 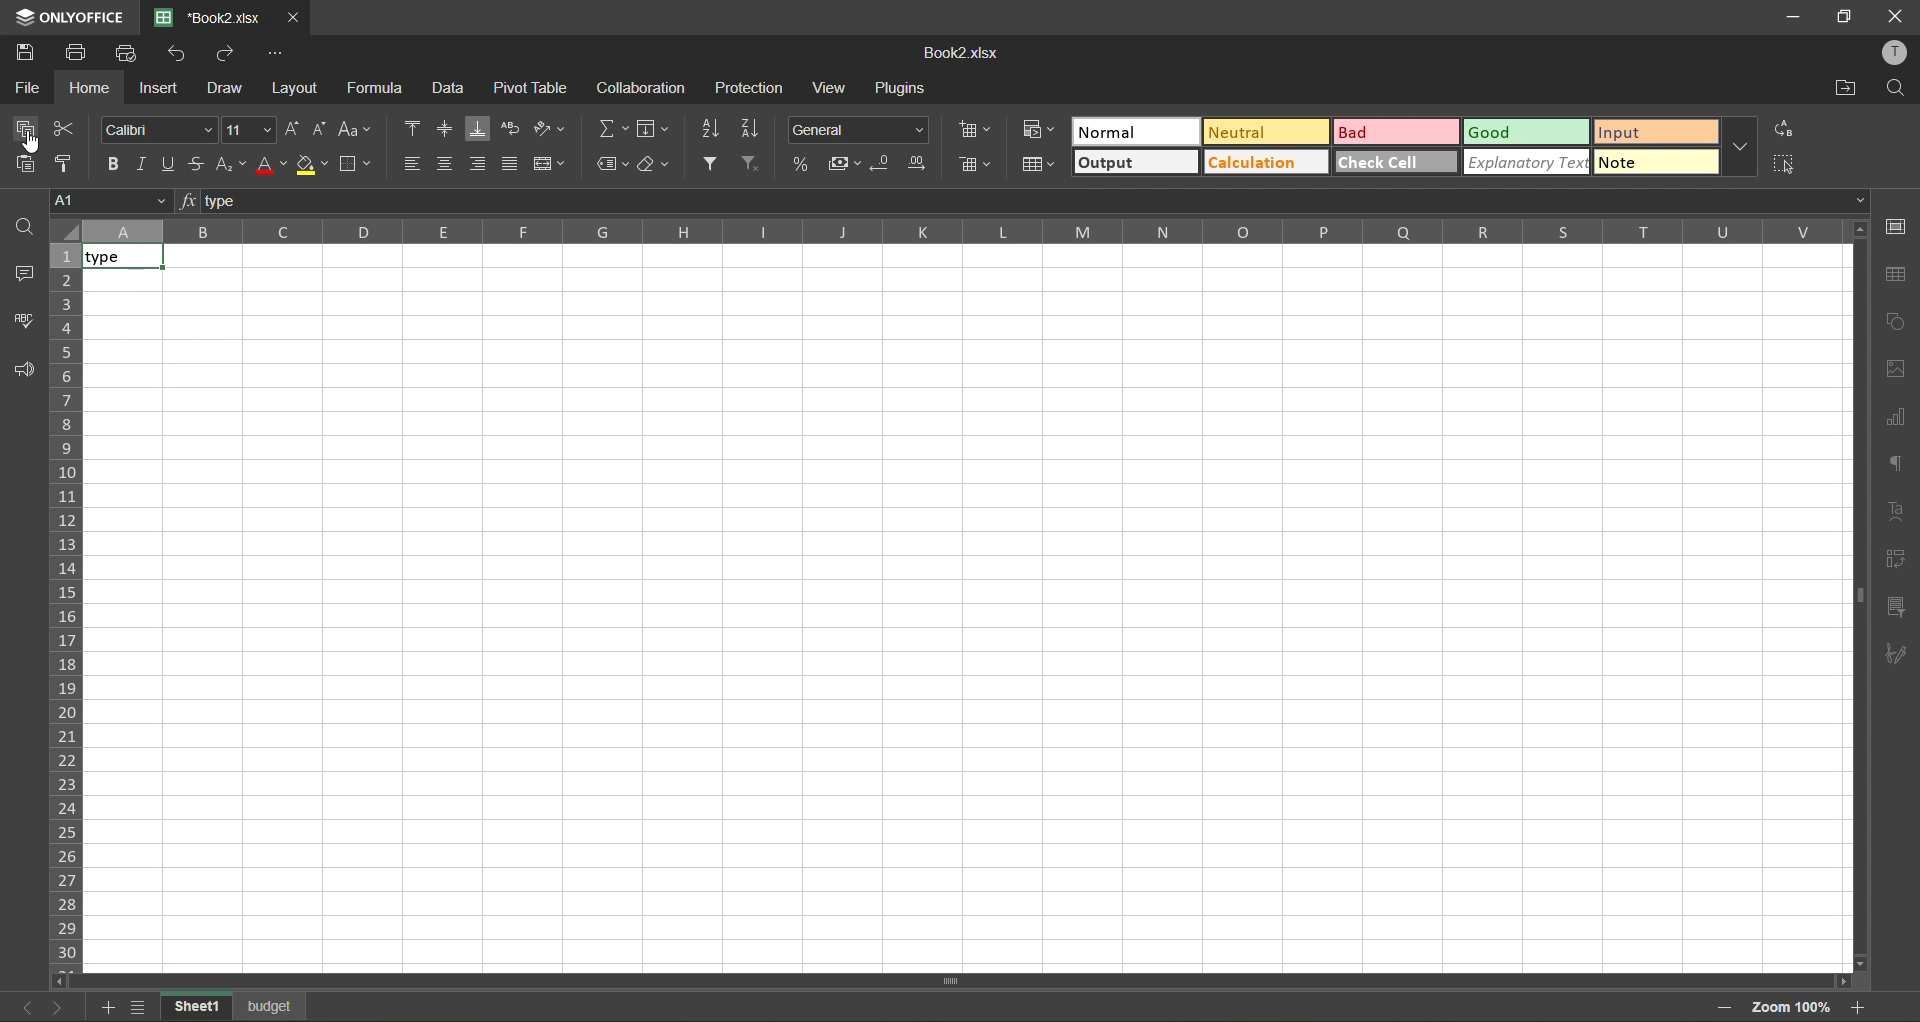 What do you see at coordinates (1894, 371) in the screenshot?
I see `images` at bounding box center [1894, 371].